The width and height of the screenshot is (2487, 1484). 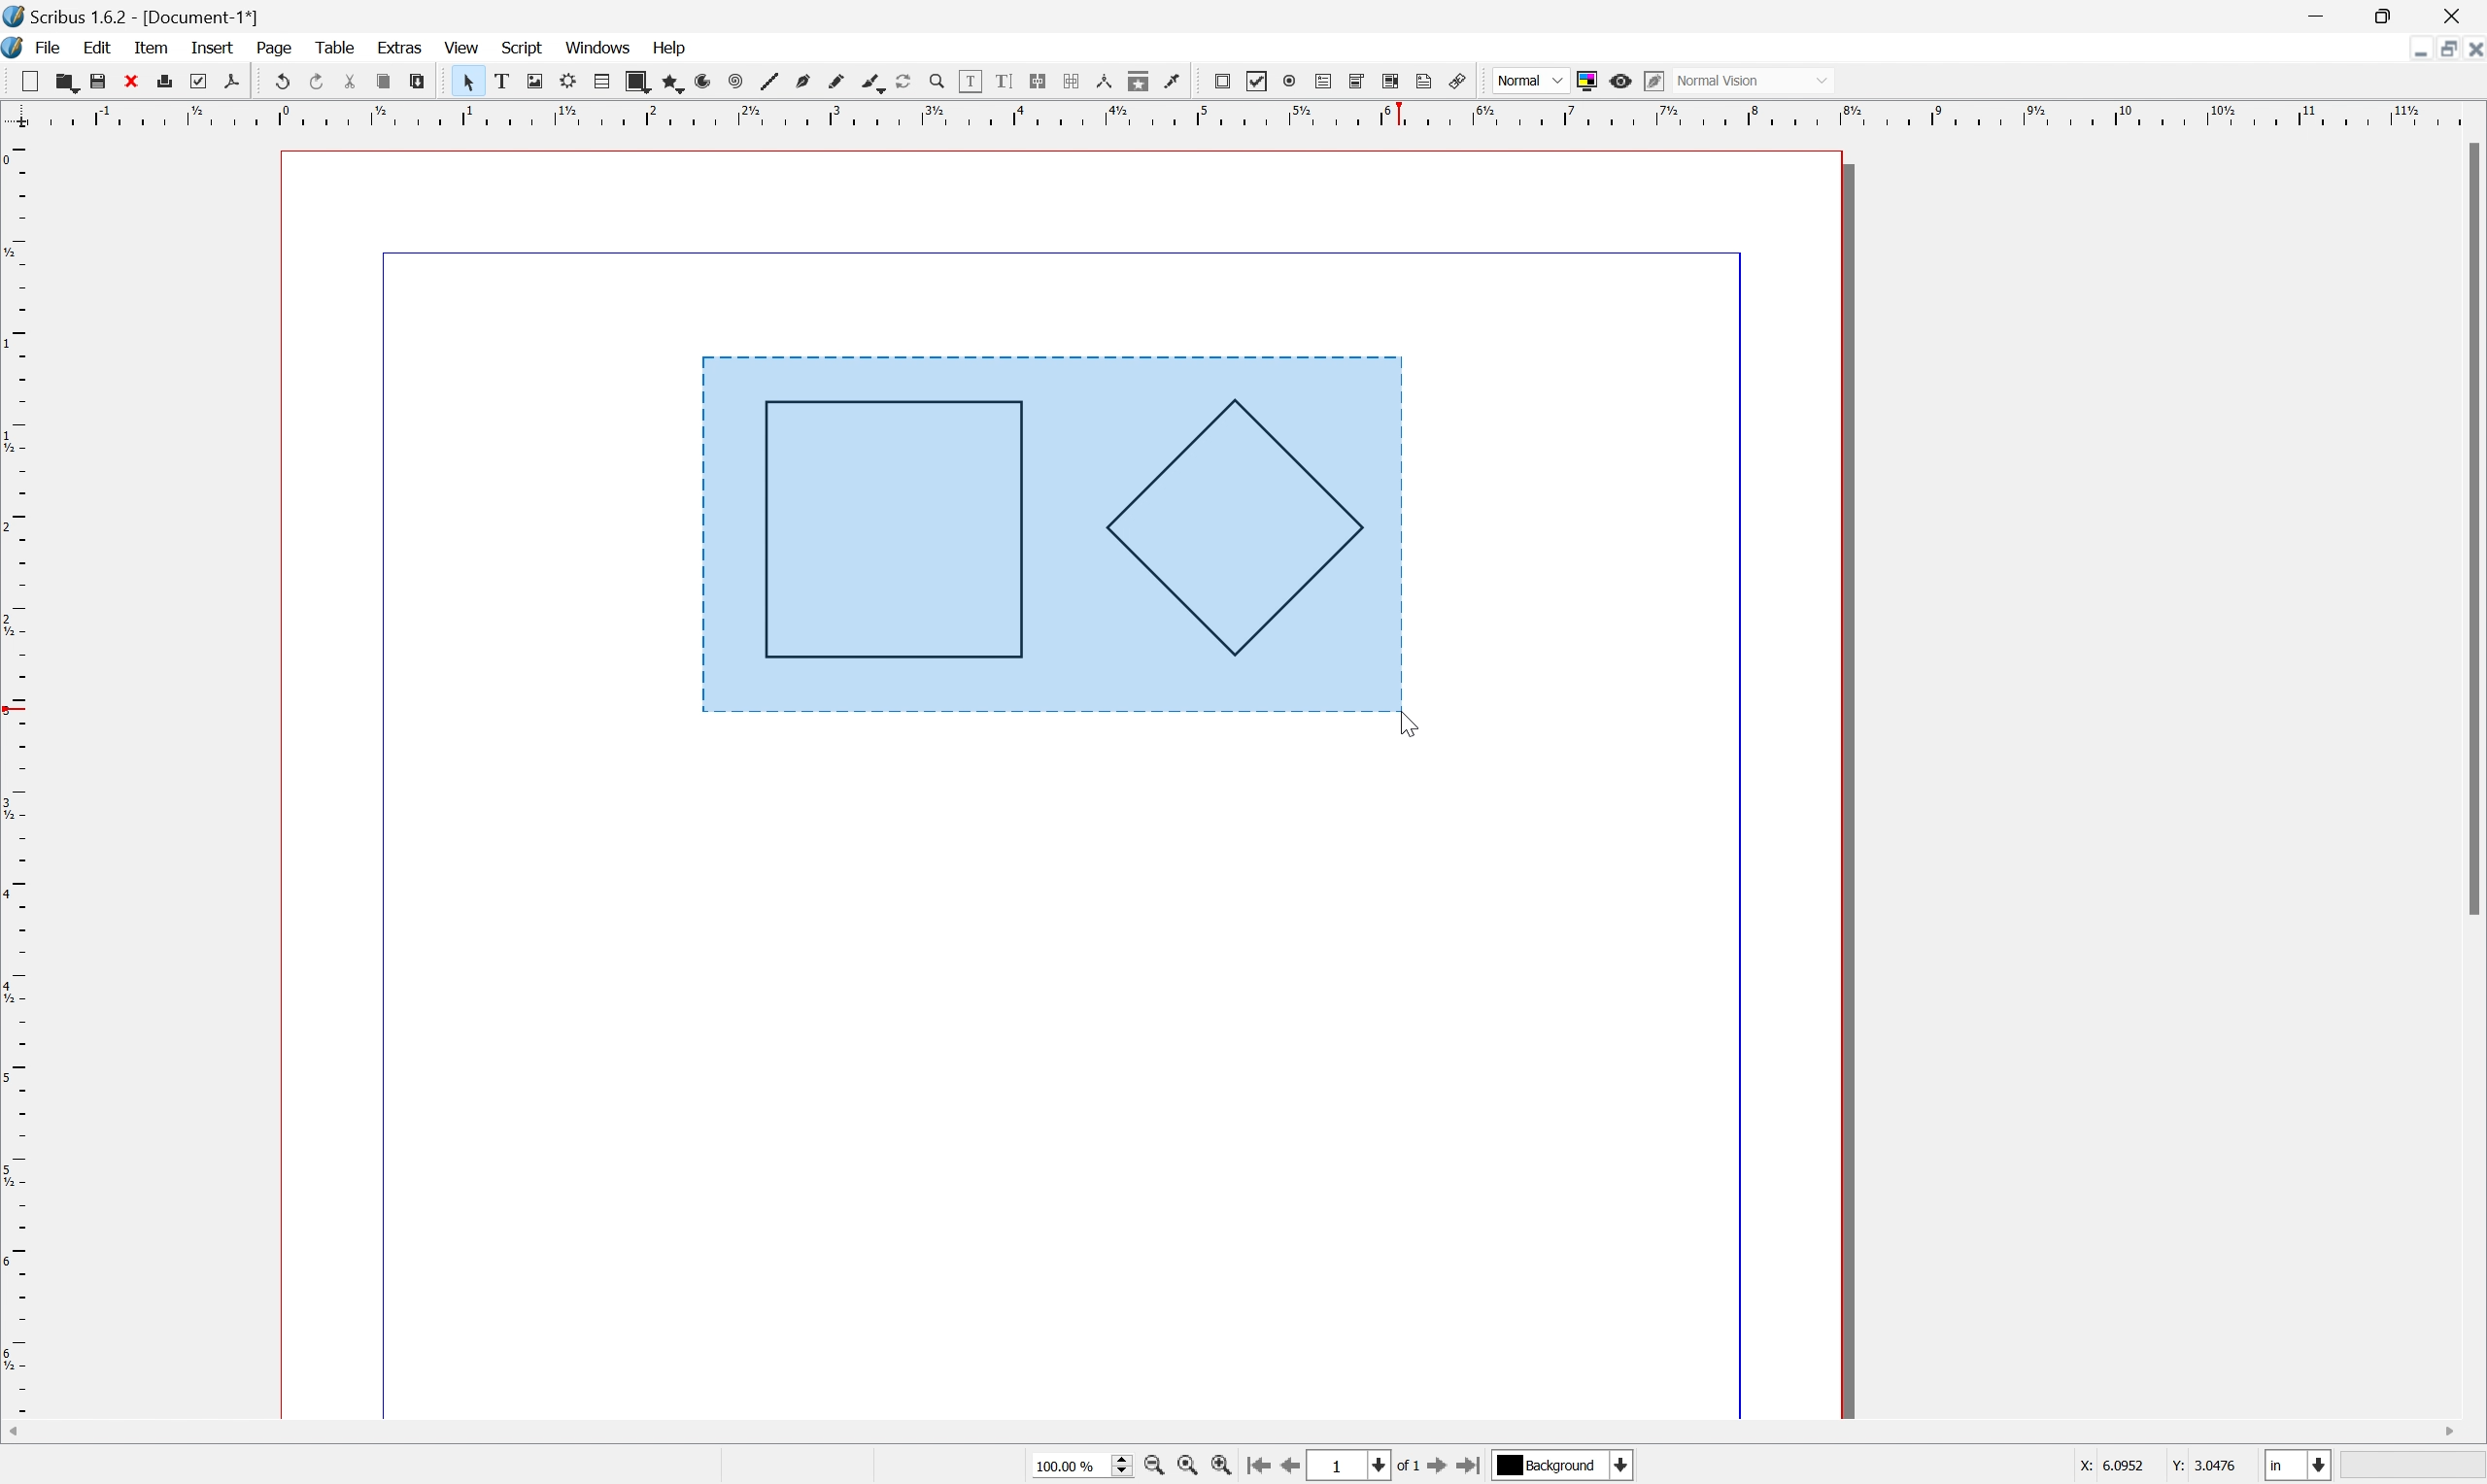 What do you see at coordinates (832, 82) in the screenshot?
I see `freehand line` at bounding box center [832, 82].